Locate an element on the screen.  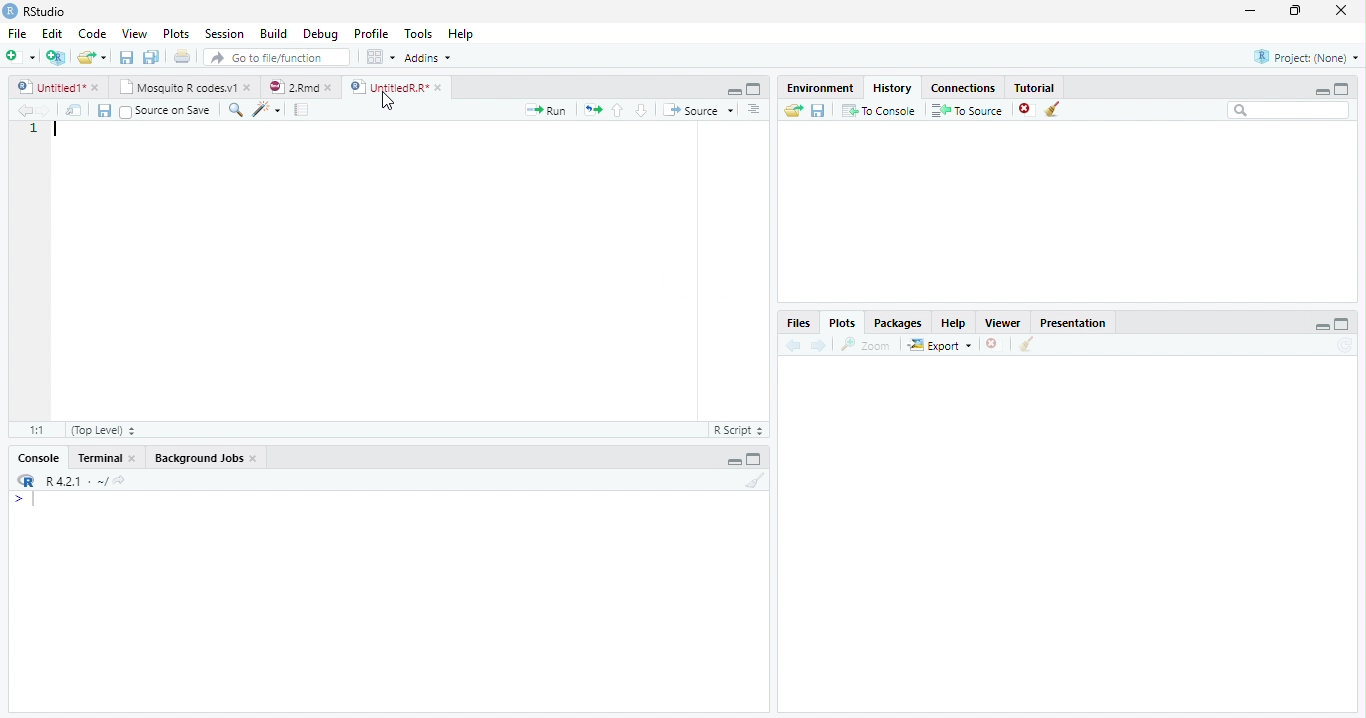
Compile Report is located at coordinates (302, 111).